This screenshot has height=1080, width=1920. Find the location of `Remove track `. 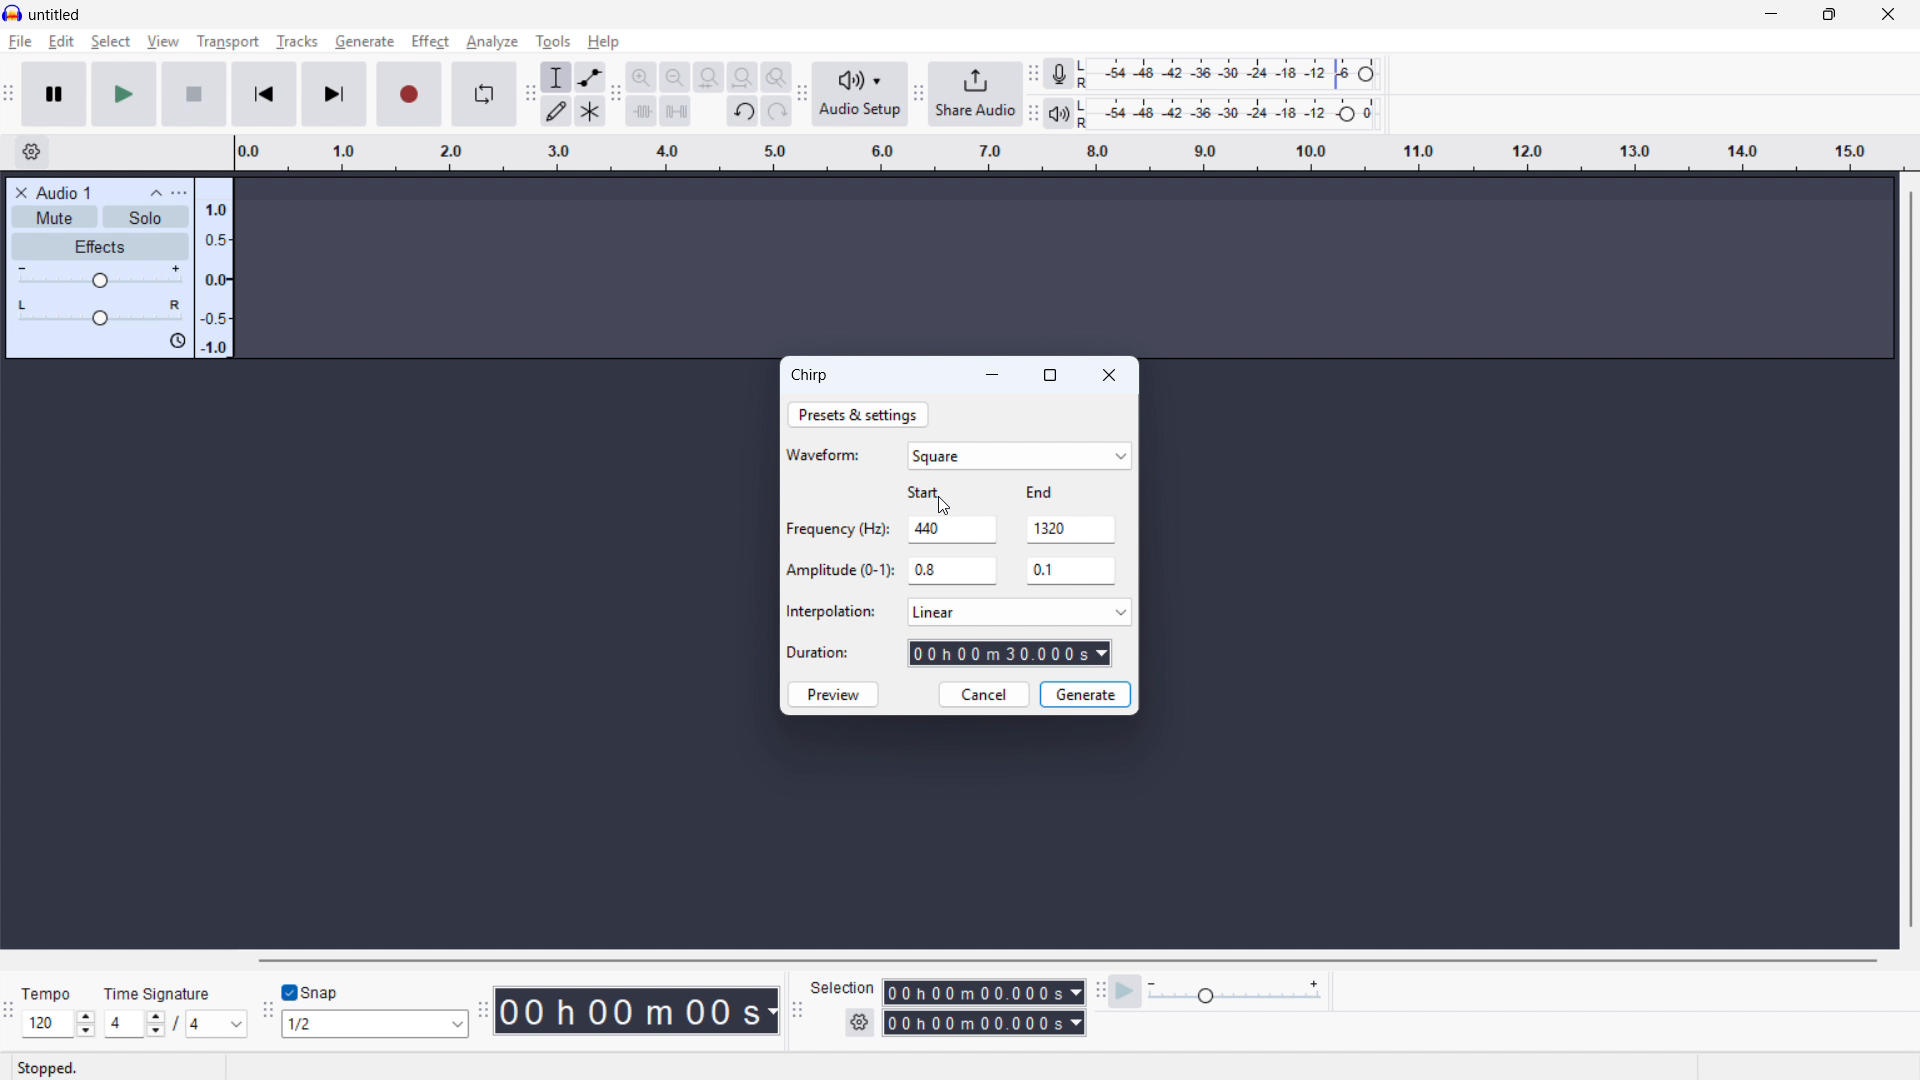

Remove track  is located at coordinates (20, 192).